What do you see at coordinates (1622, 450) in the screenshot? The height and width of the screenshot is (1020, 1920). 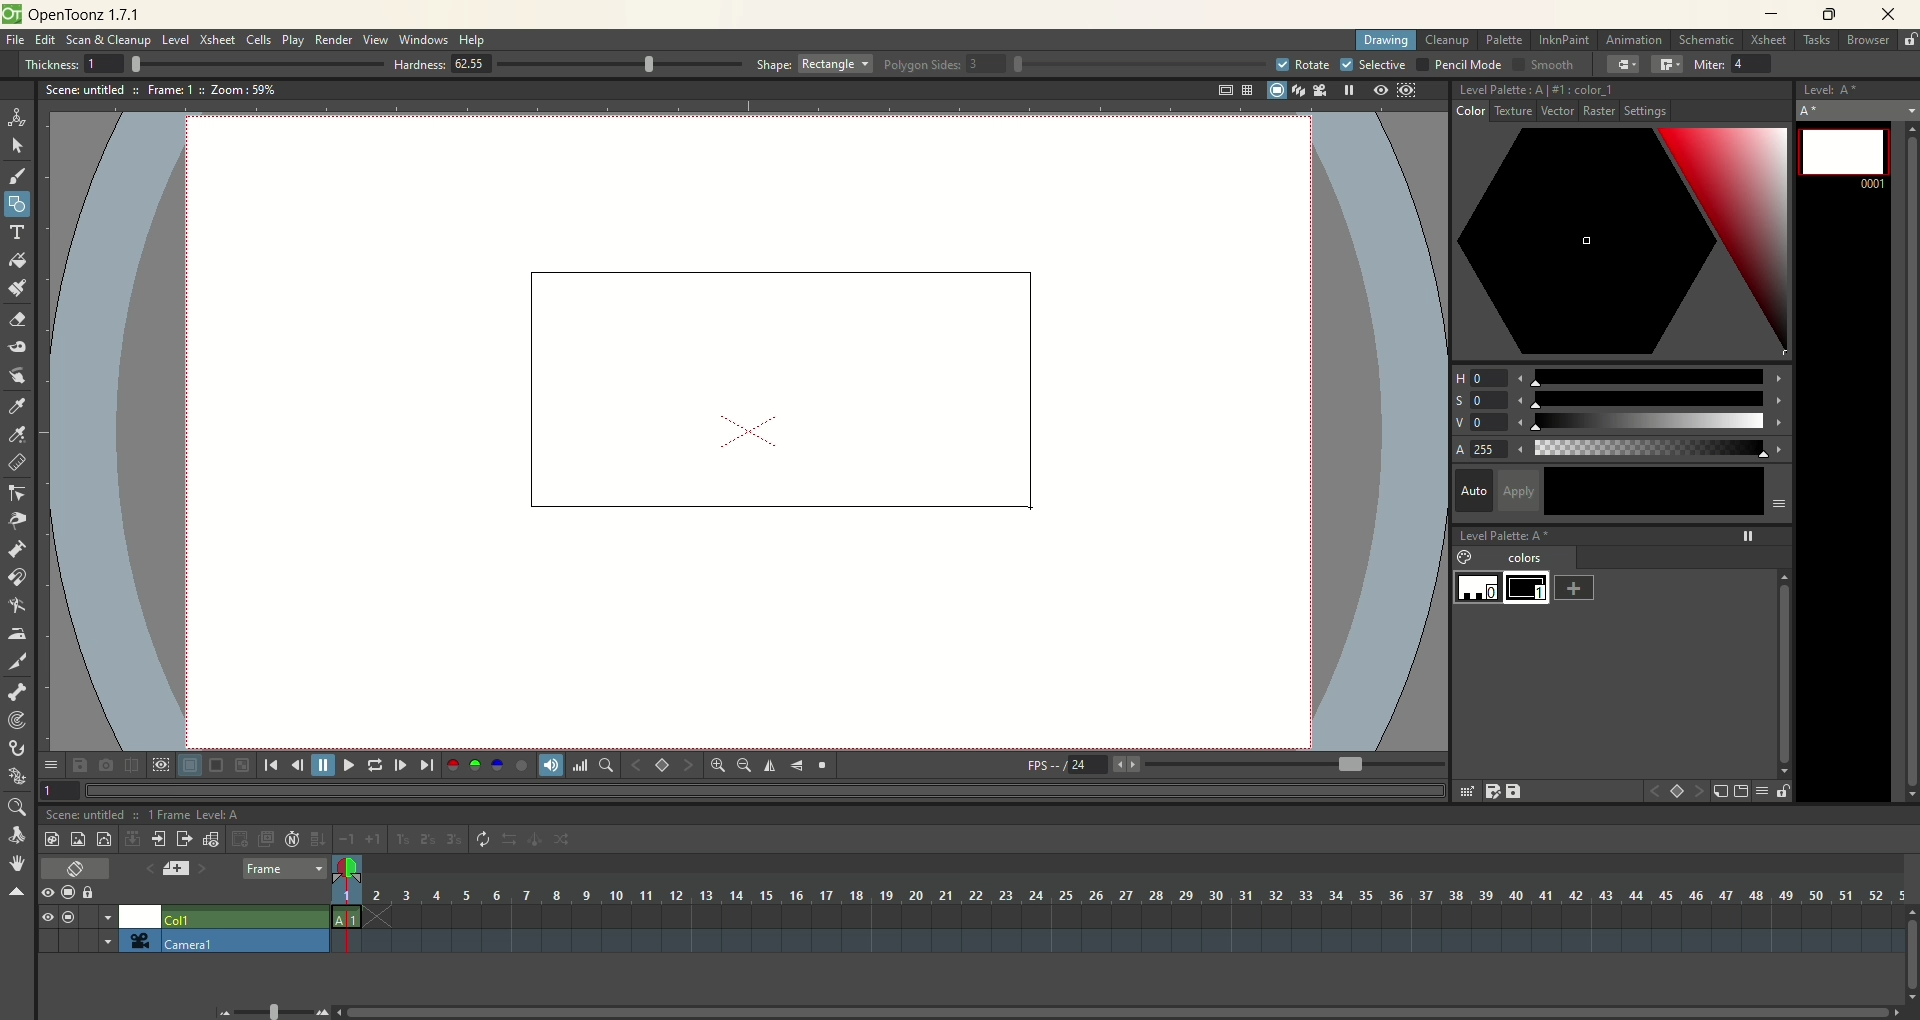 I see `alpha` at bounding box center [1622, 450].